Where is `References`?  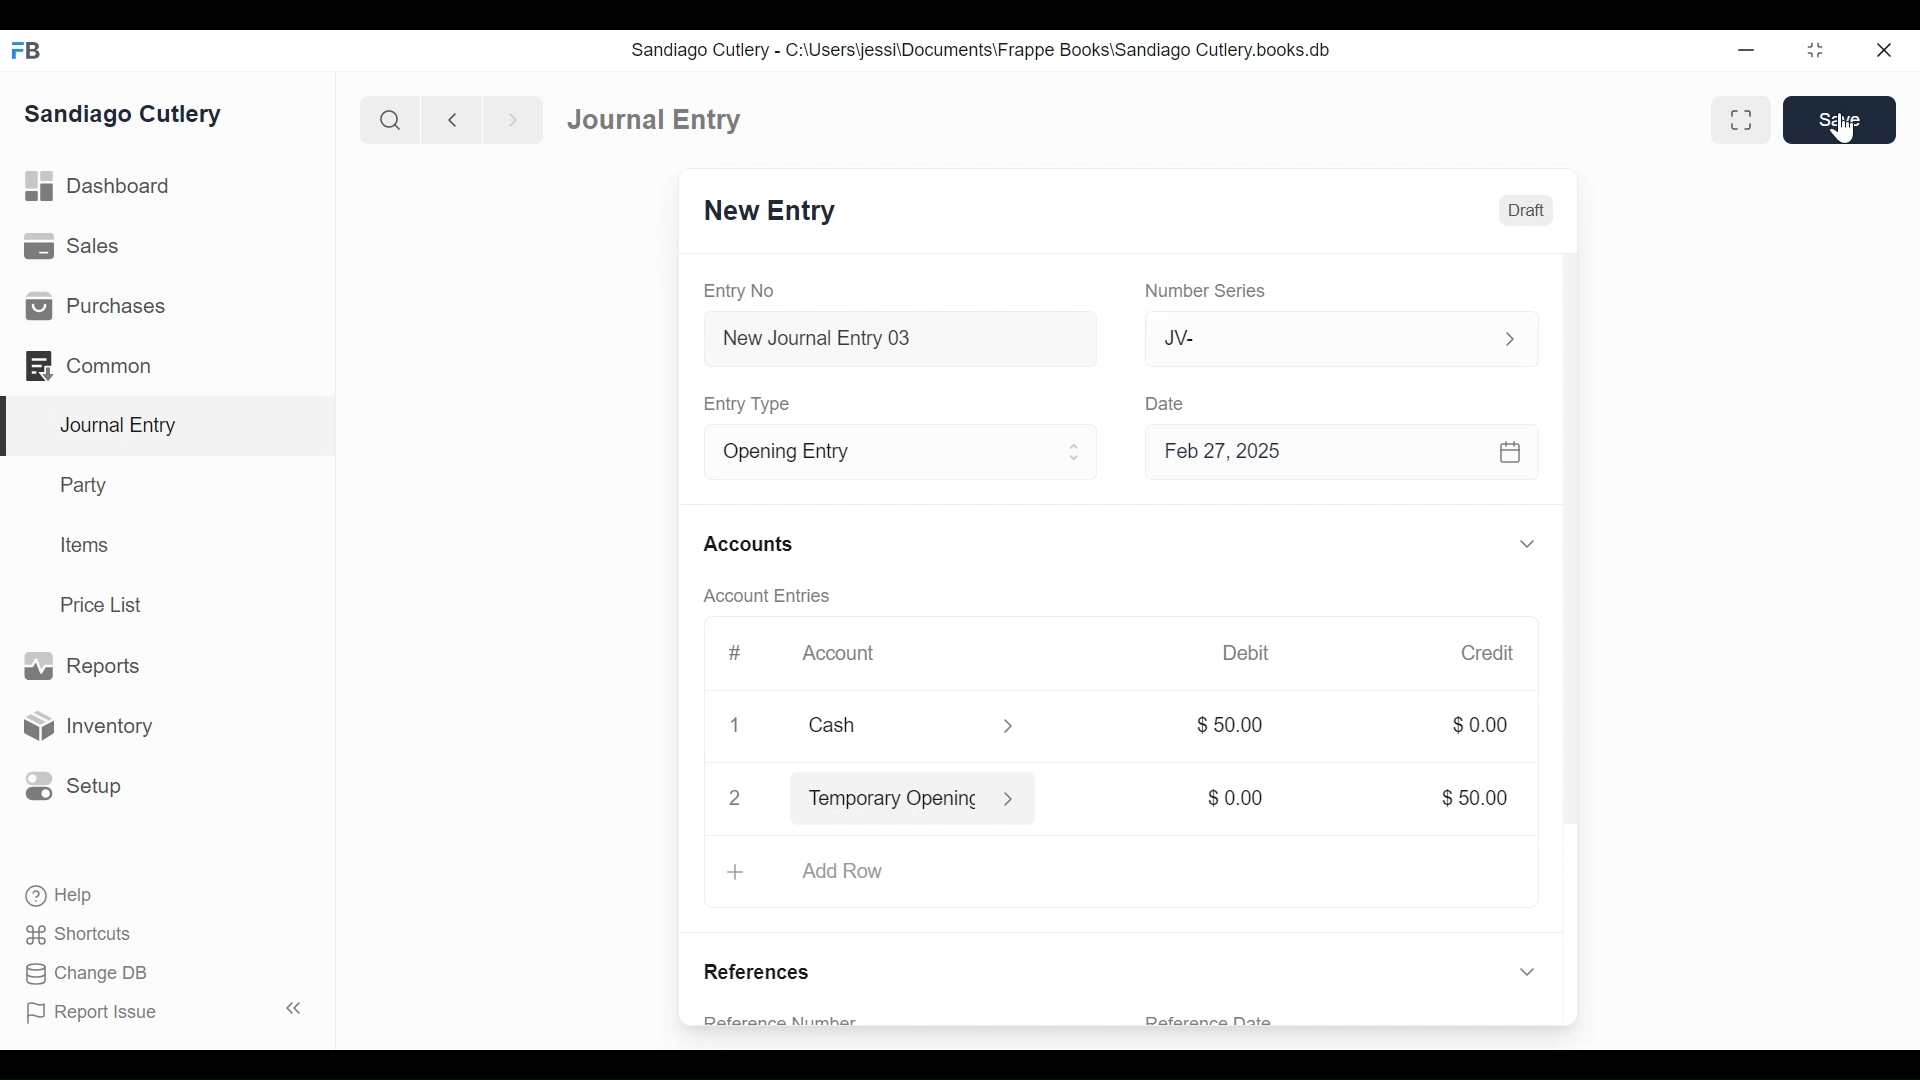 References is located at coordinates (763, 974).